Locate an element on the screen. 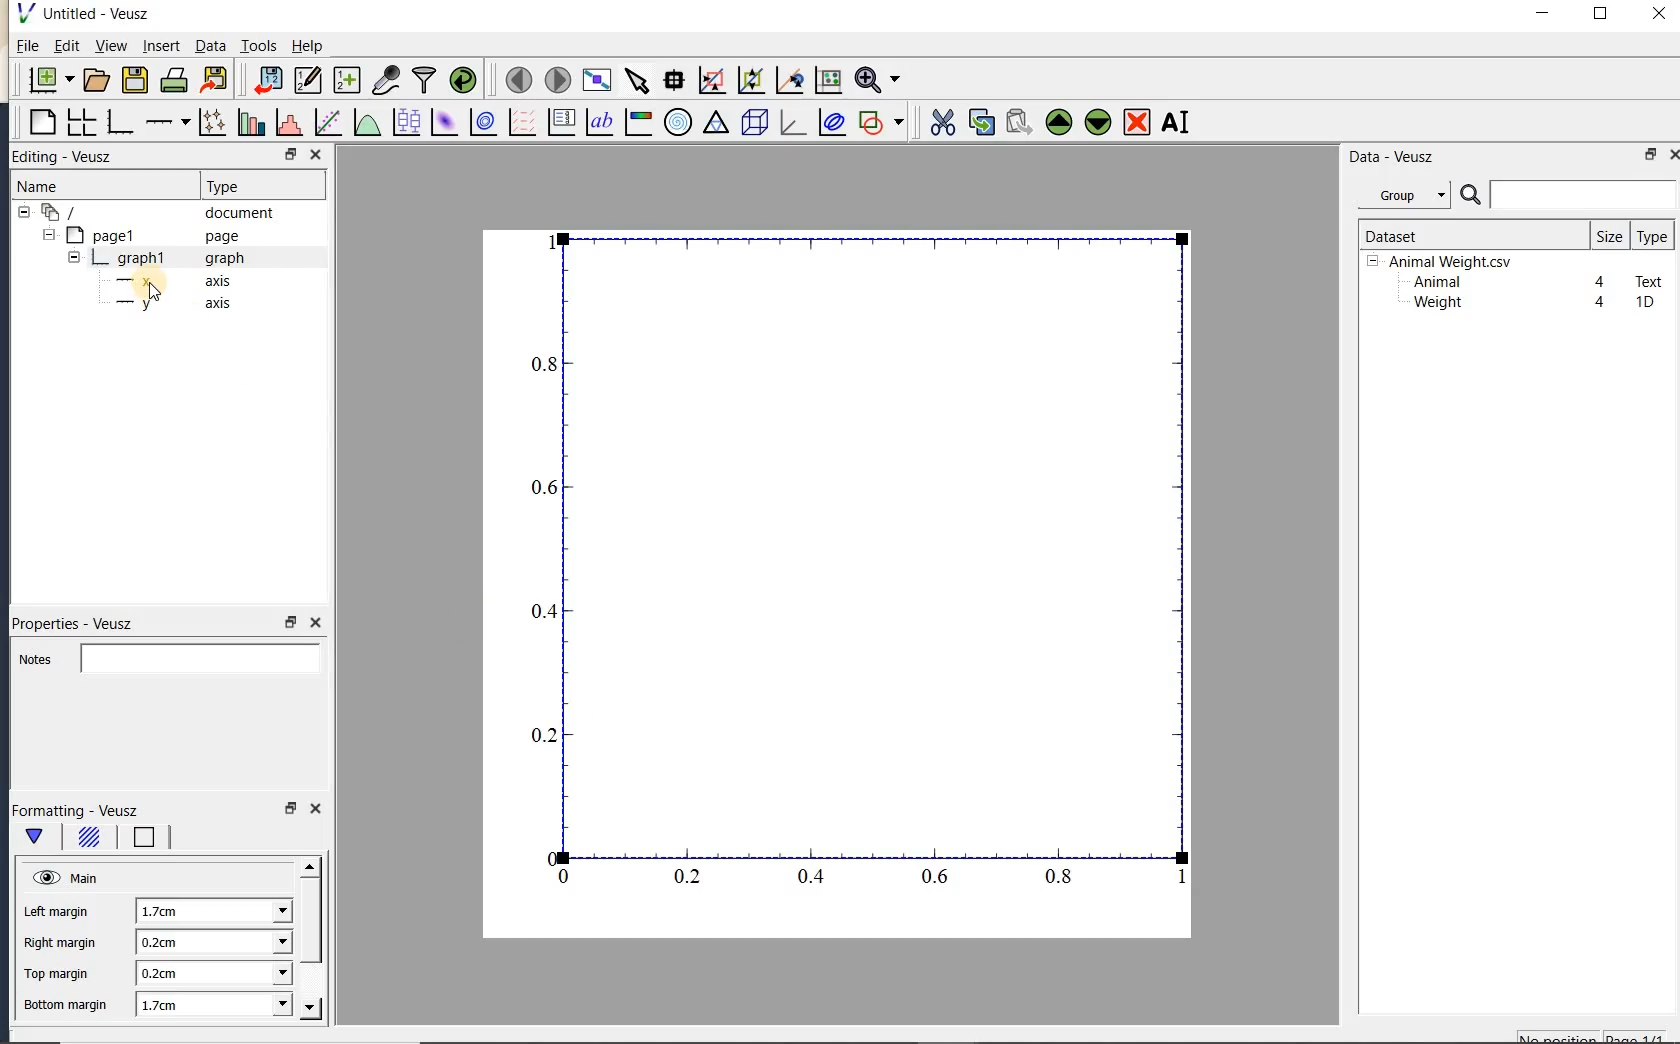  Main formatting is located at coordinates (35, 839).